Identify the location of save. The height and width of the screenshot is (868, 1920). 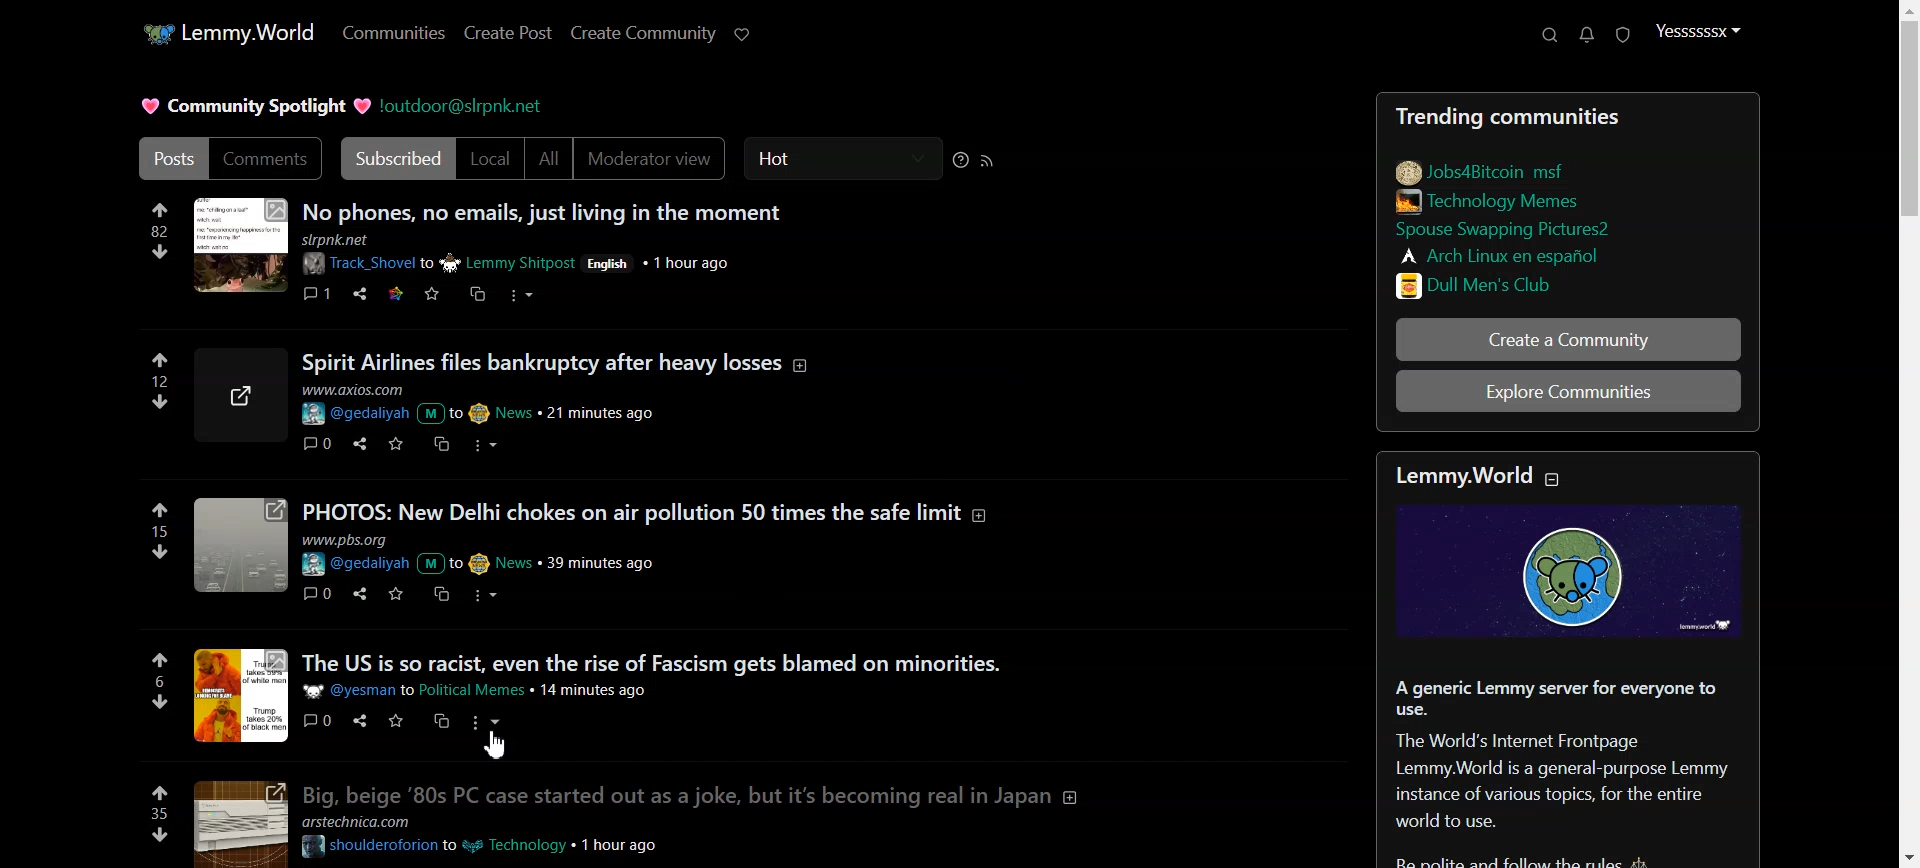
(431, 295).